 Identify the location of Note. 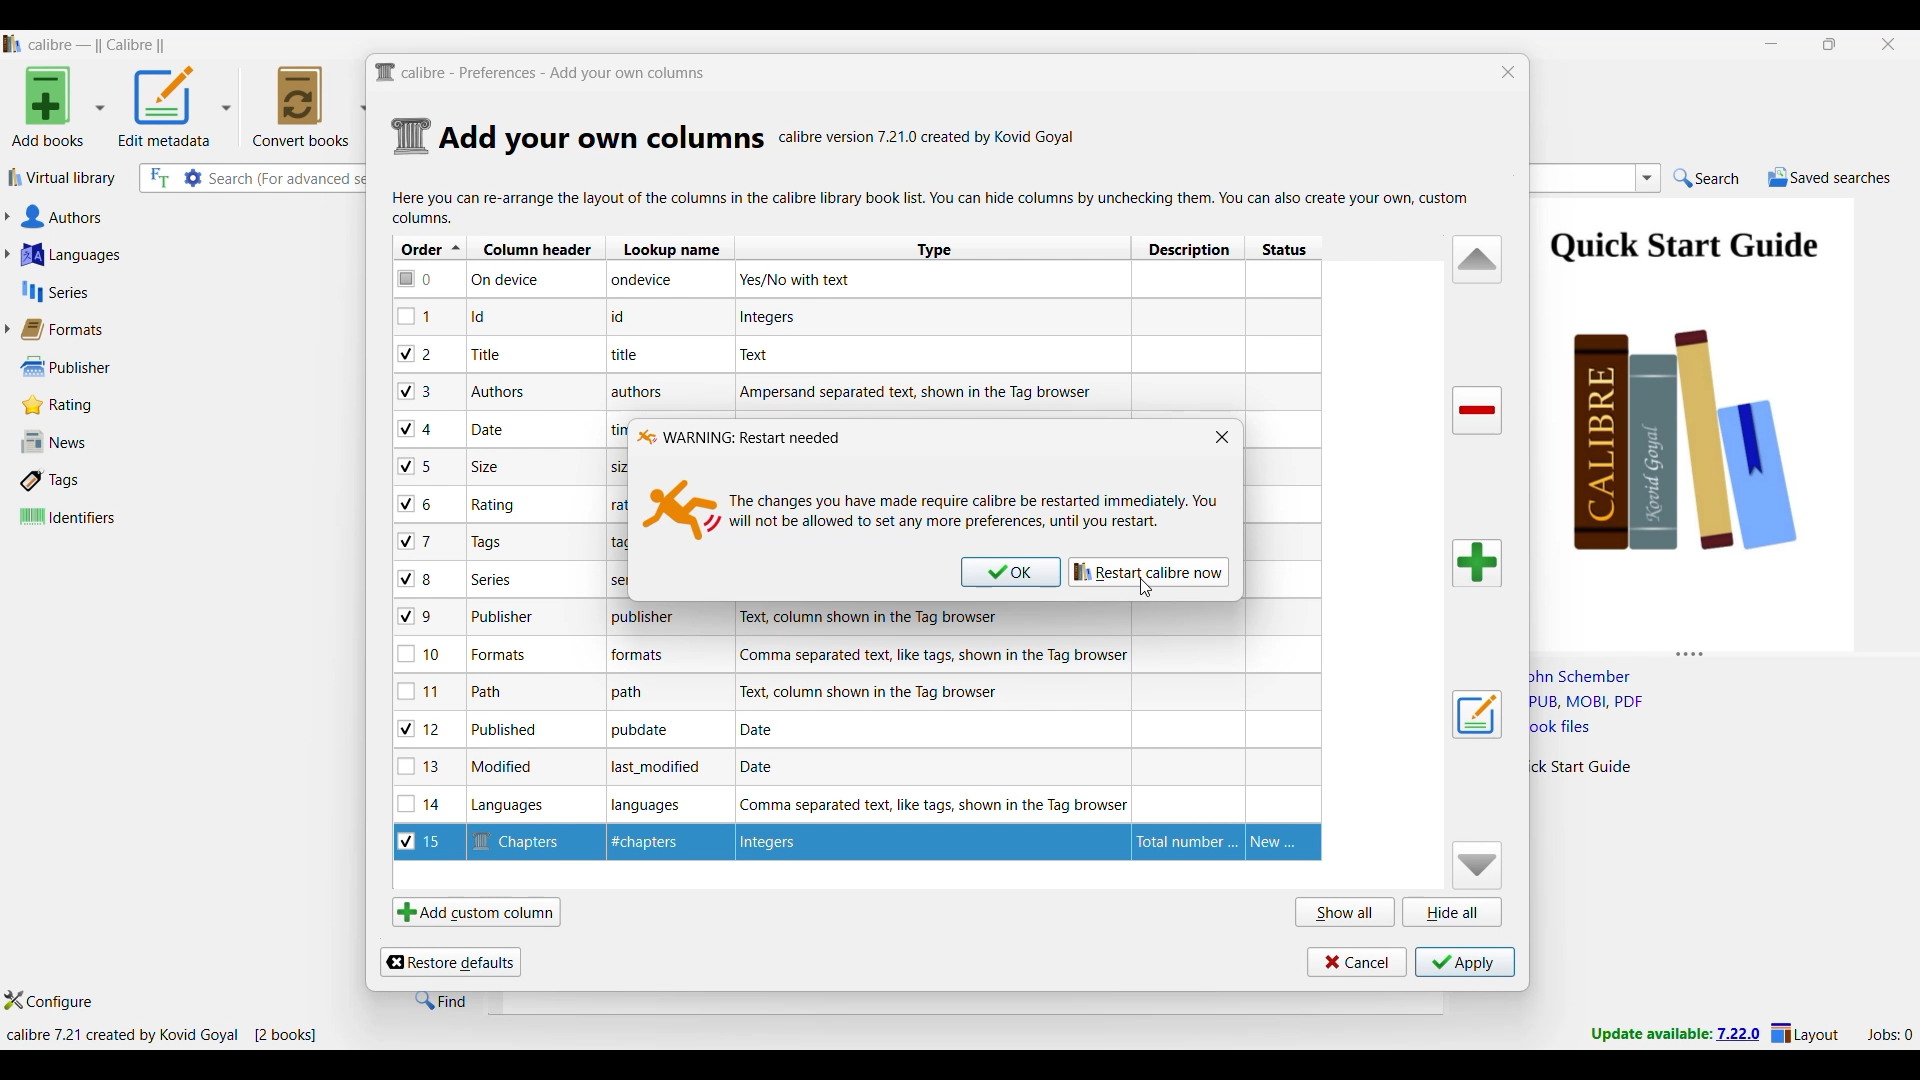
(495, 505).